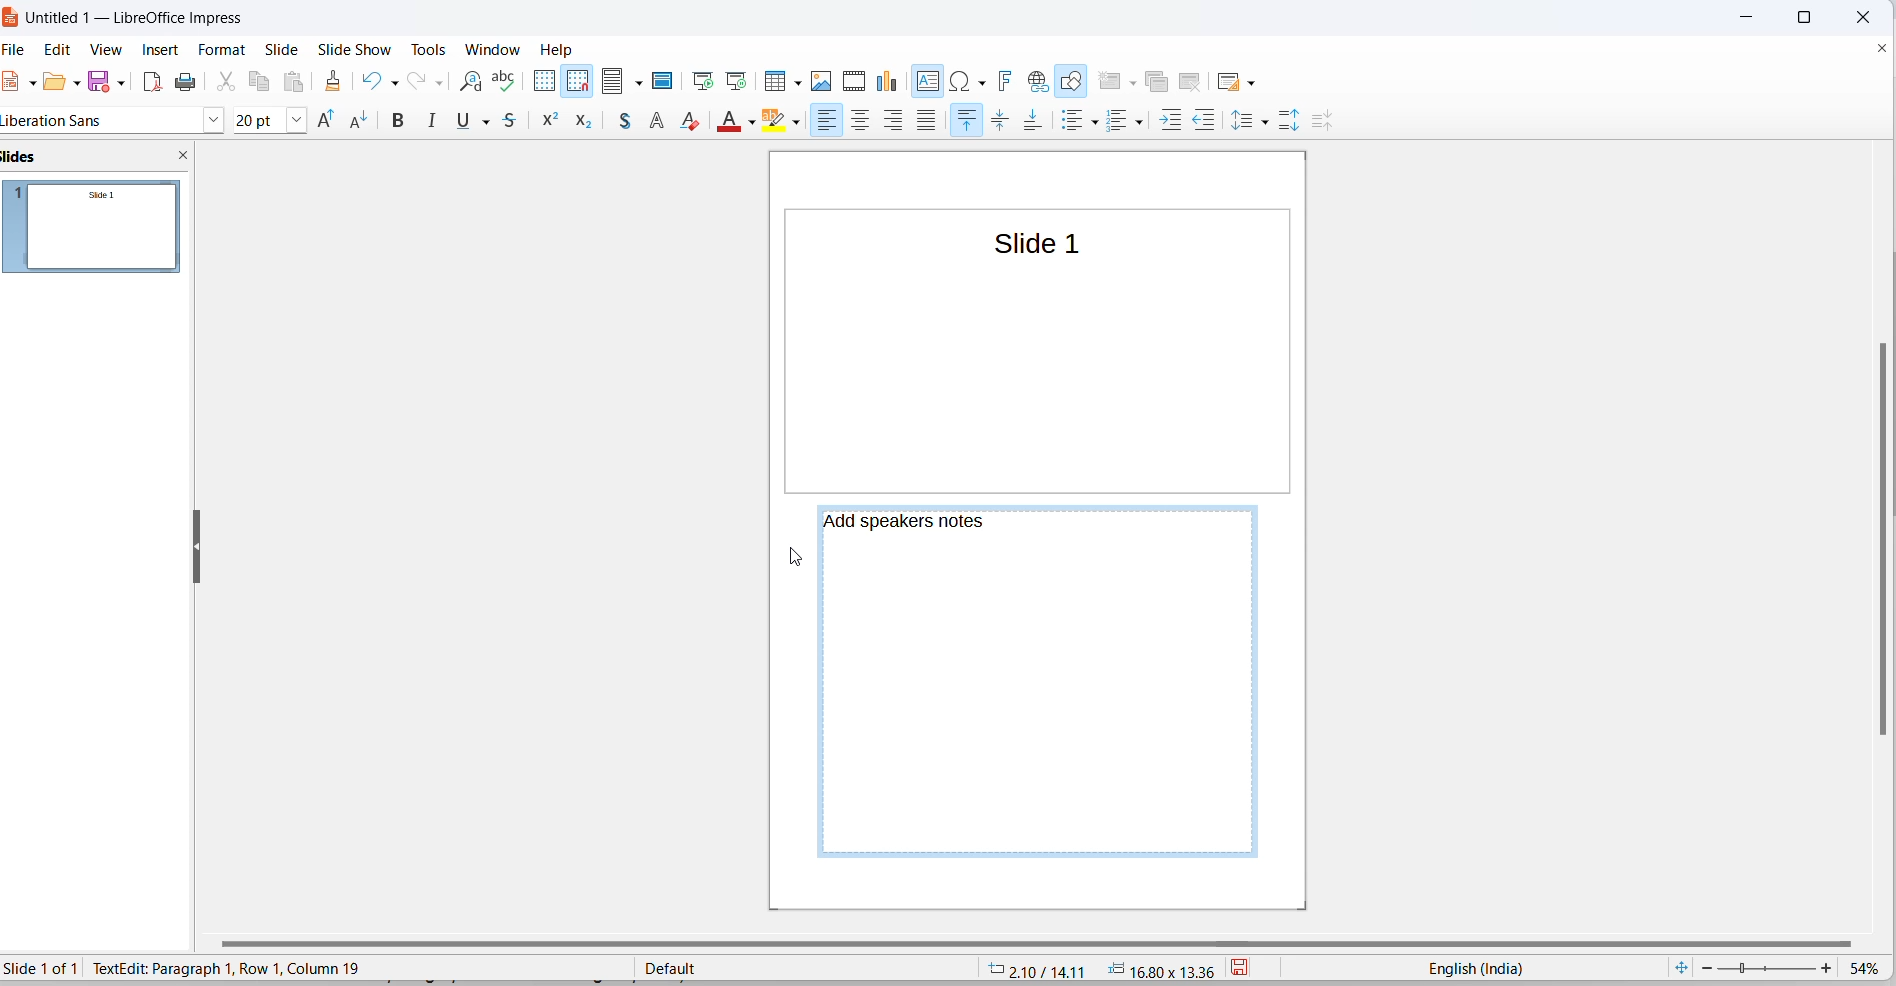 This screenshot has height=986, width=1896. Describe the element at coordinates (400, 122) in the screenshot. I see `connectors option` at that location.